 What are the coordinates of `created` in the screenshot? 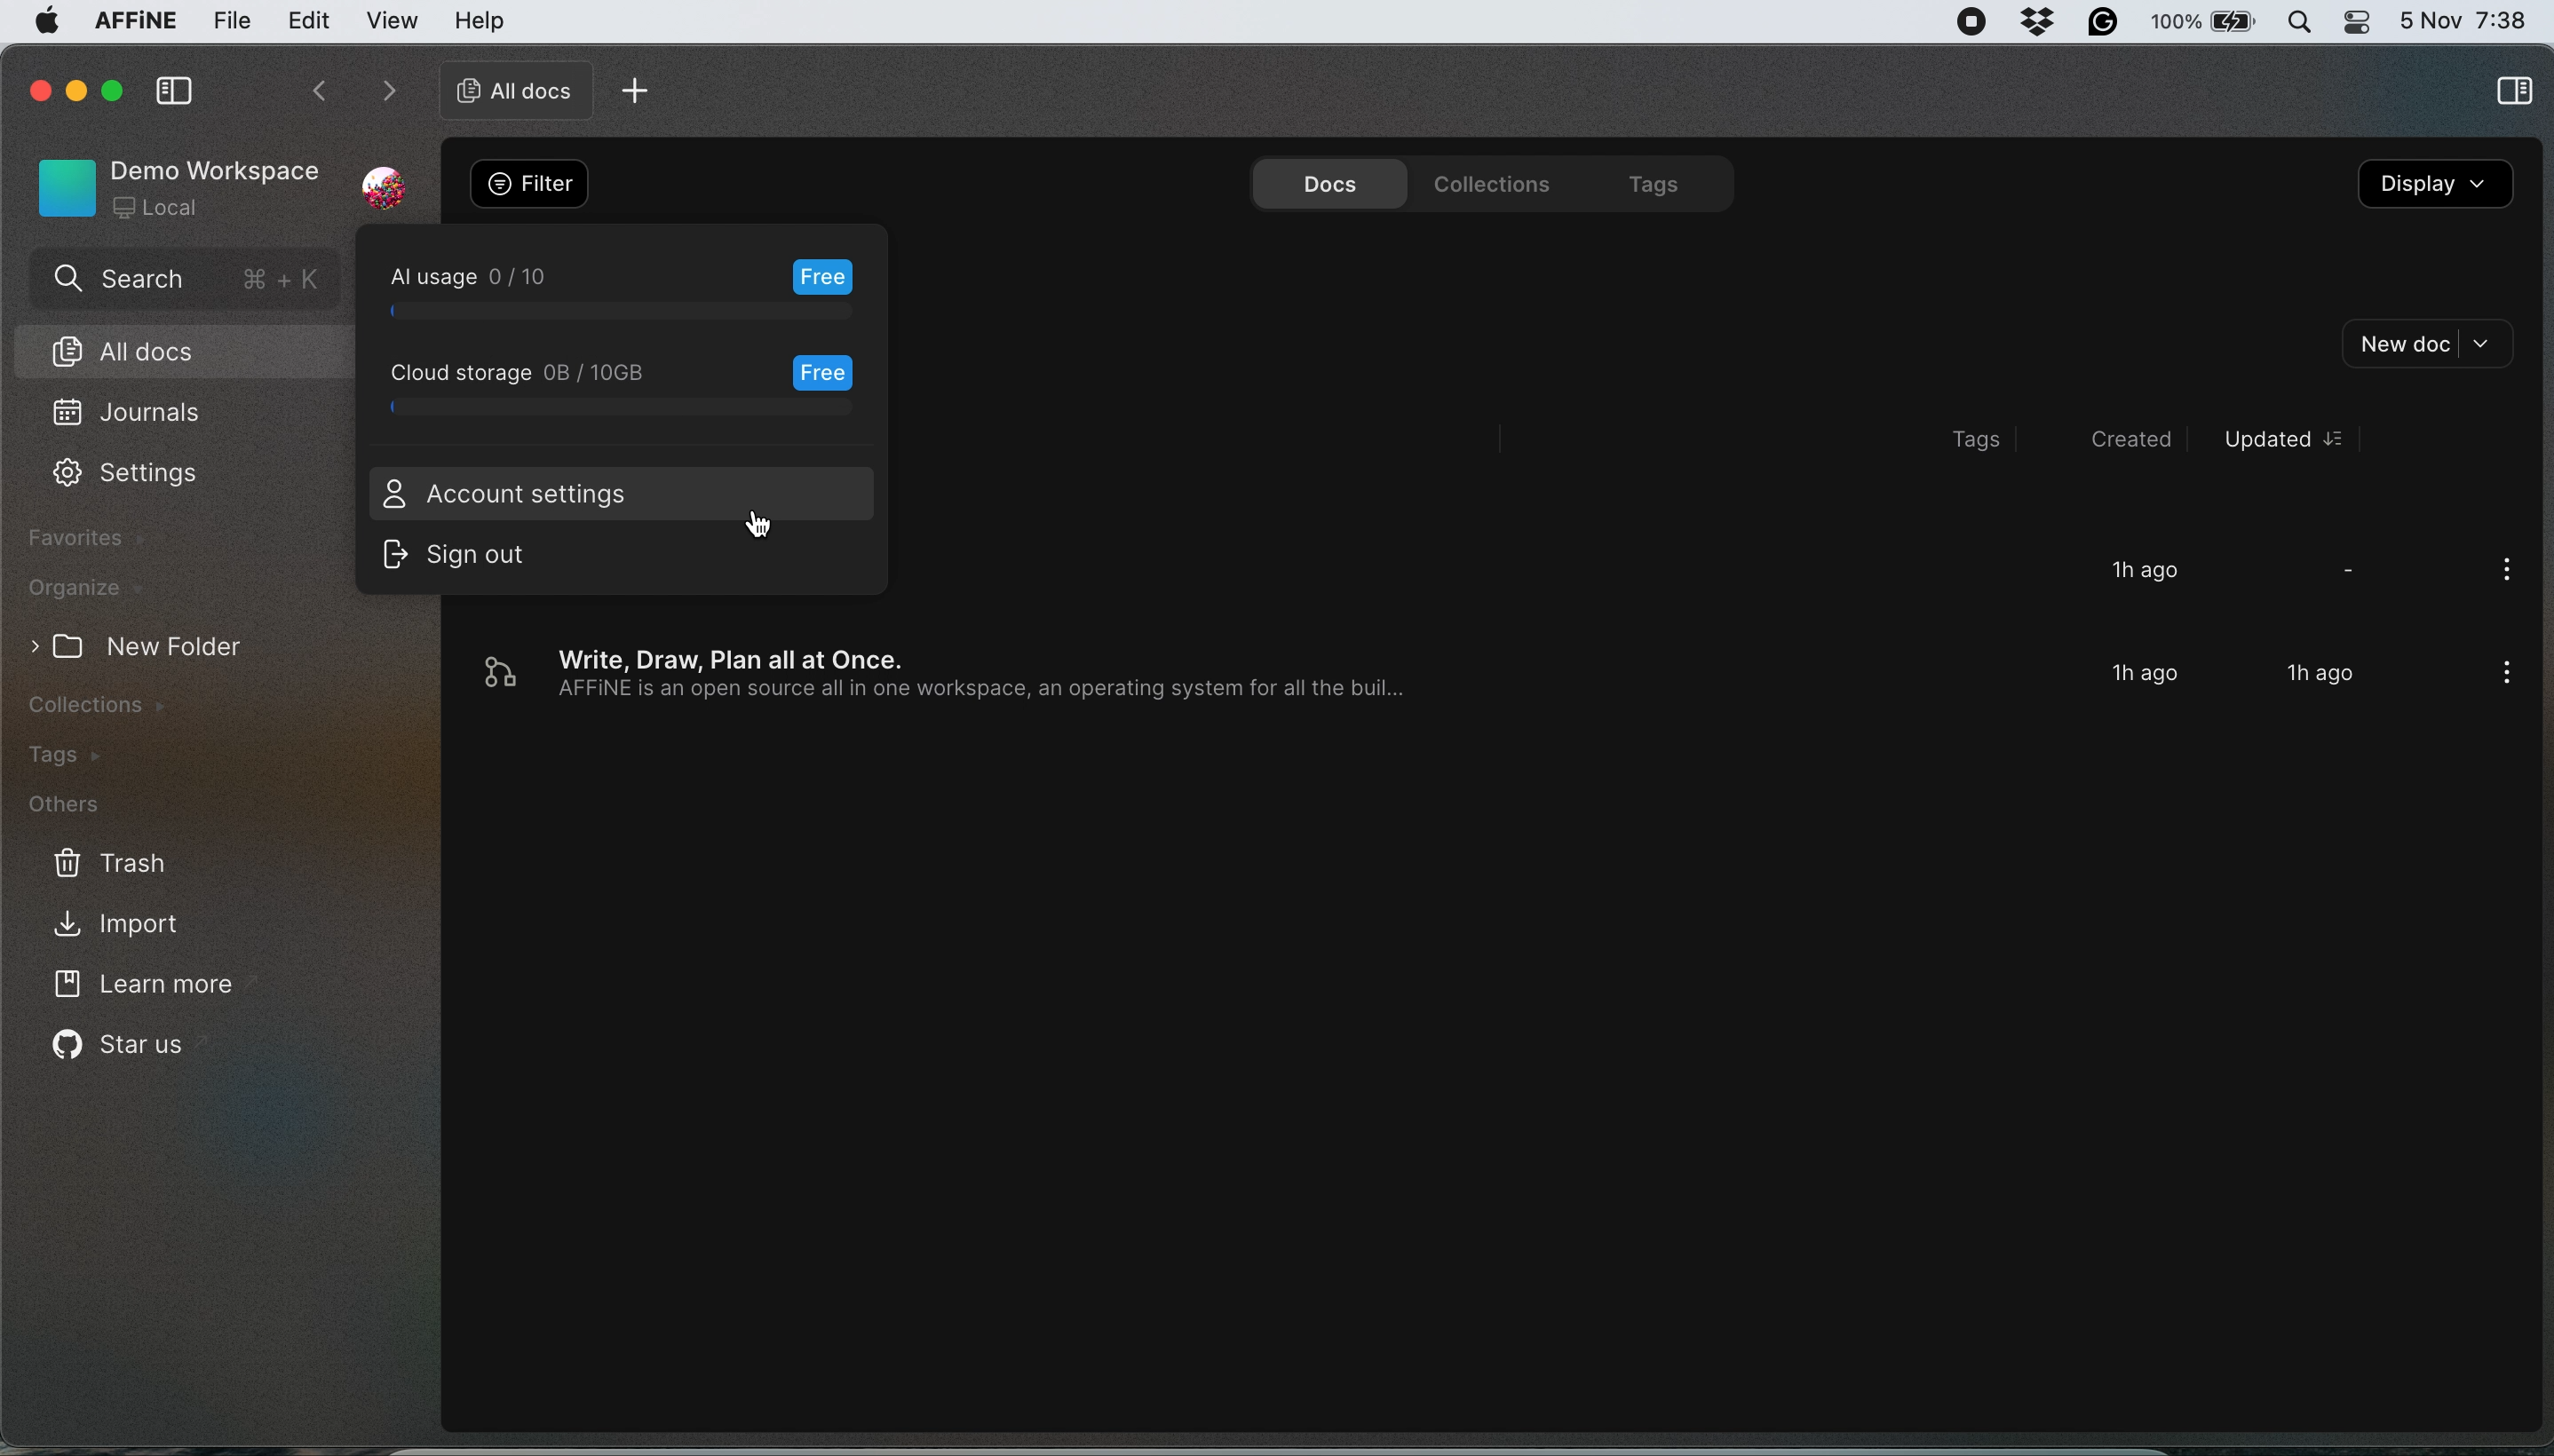 It's located at (2117, 439).